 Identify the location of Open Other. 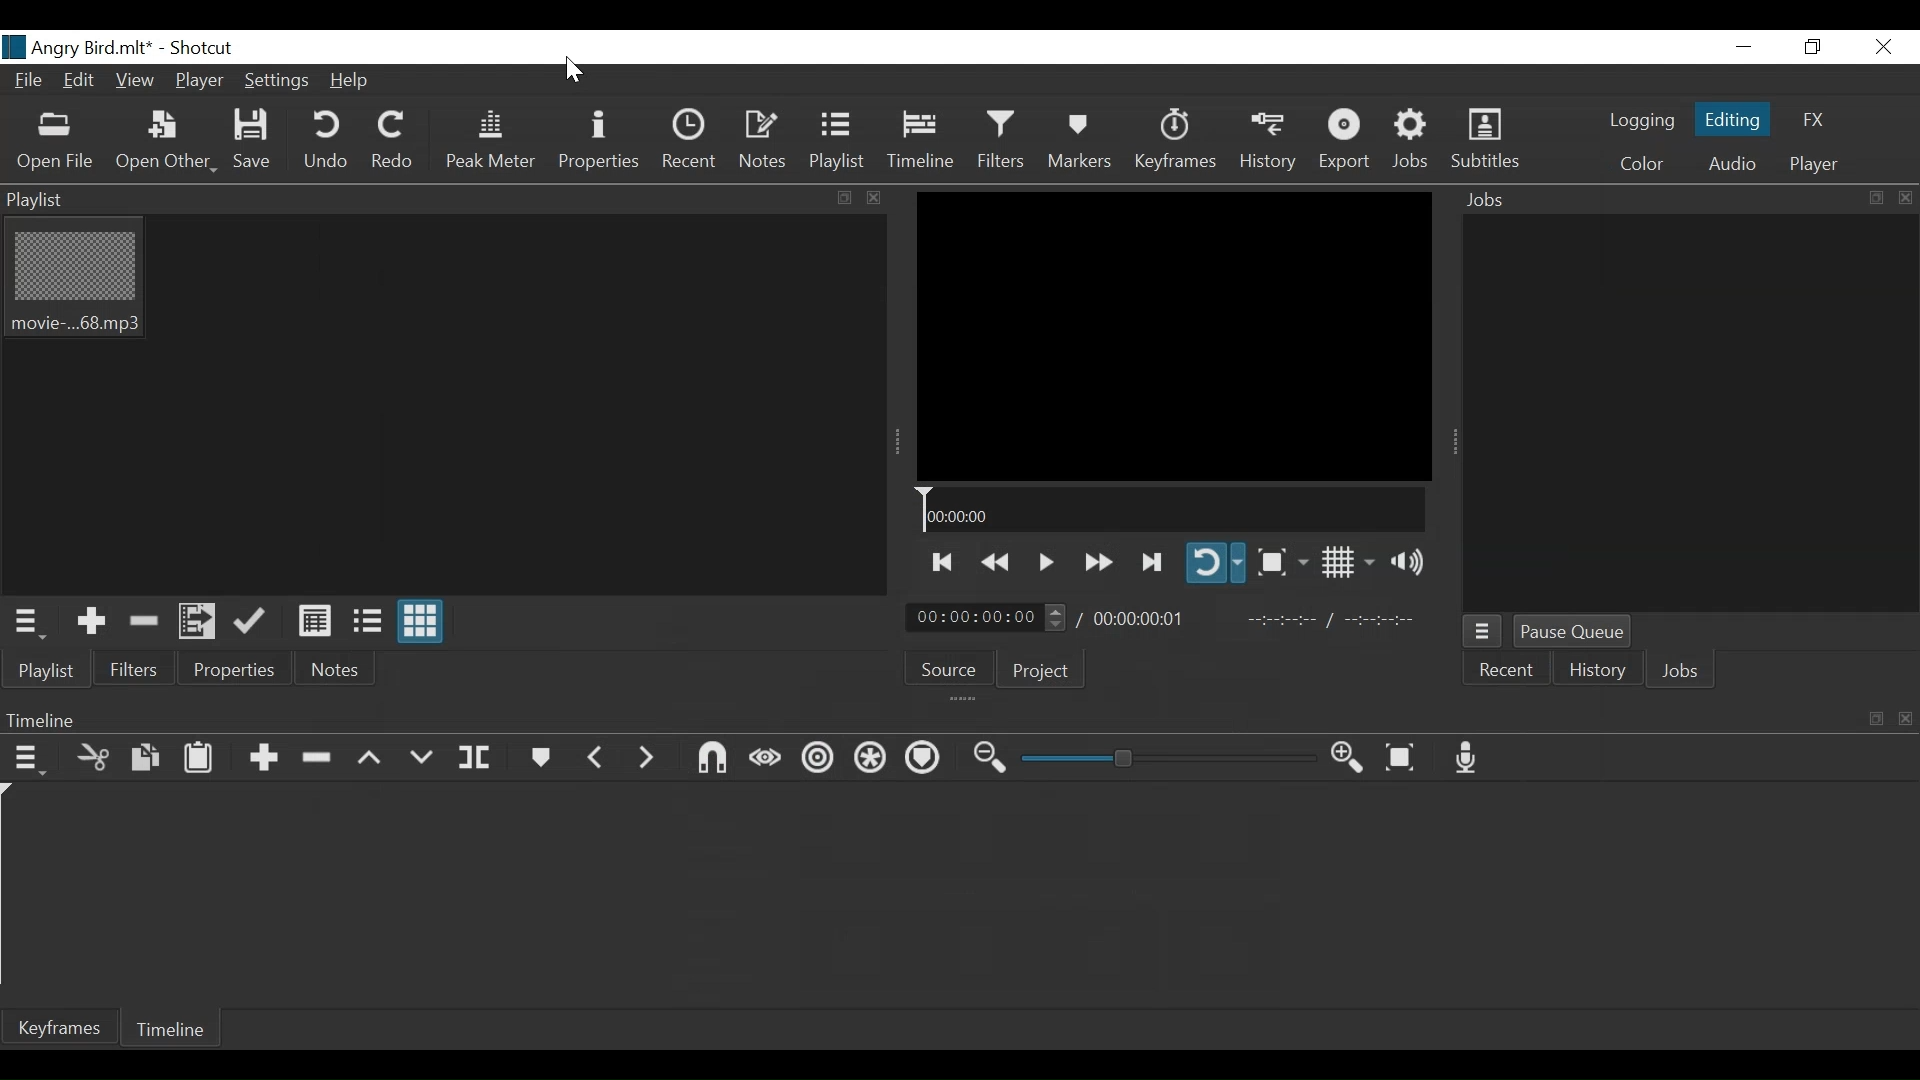
(165, 142).